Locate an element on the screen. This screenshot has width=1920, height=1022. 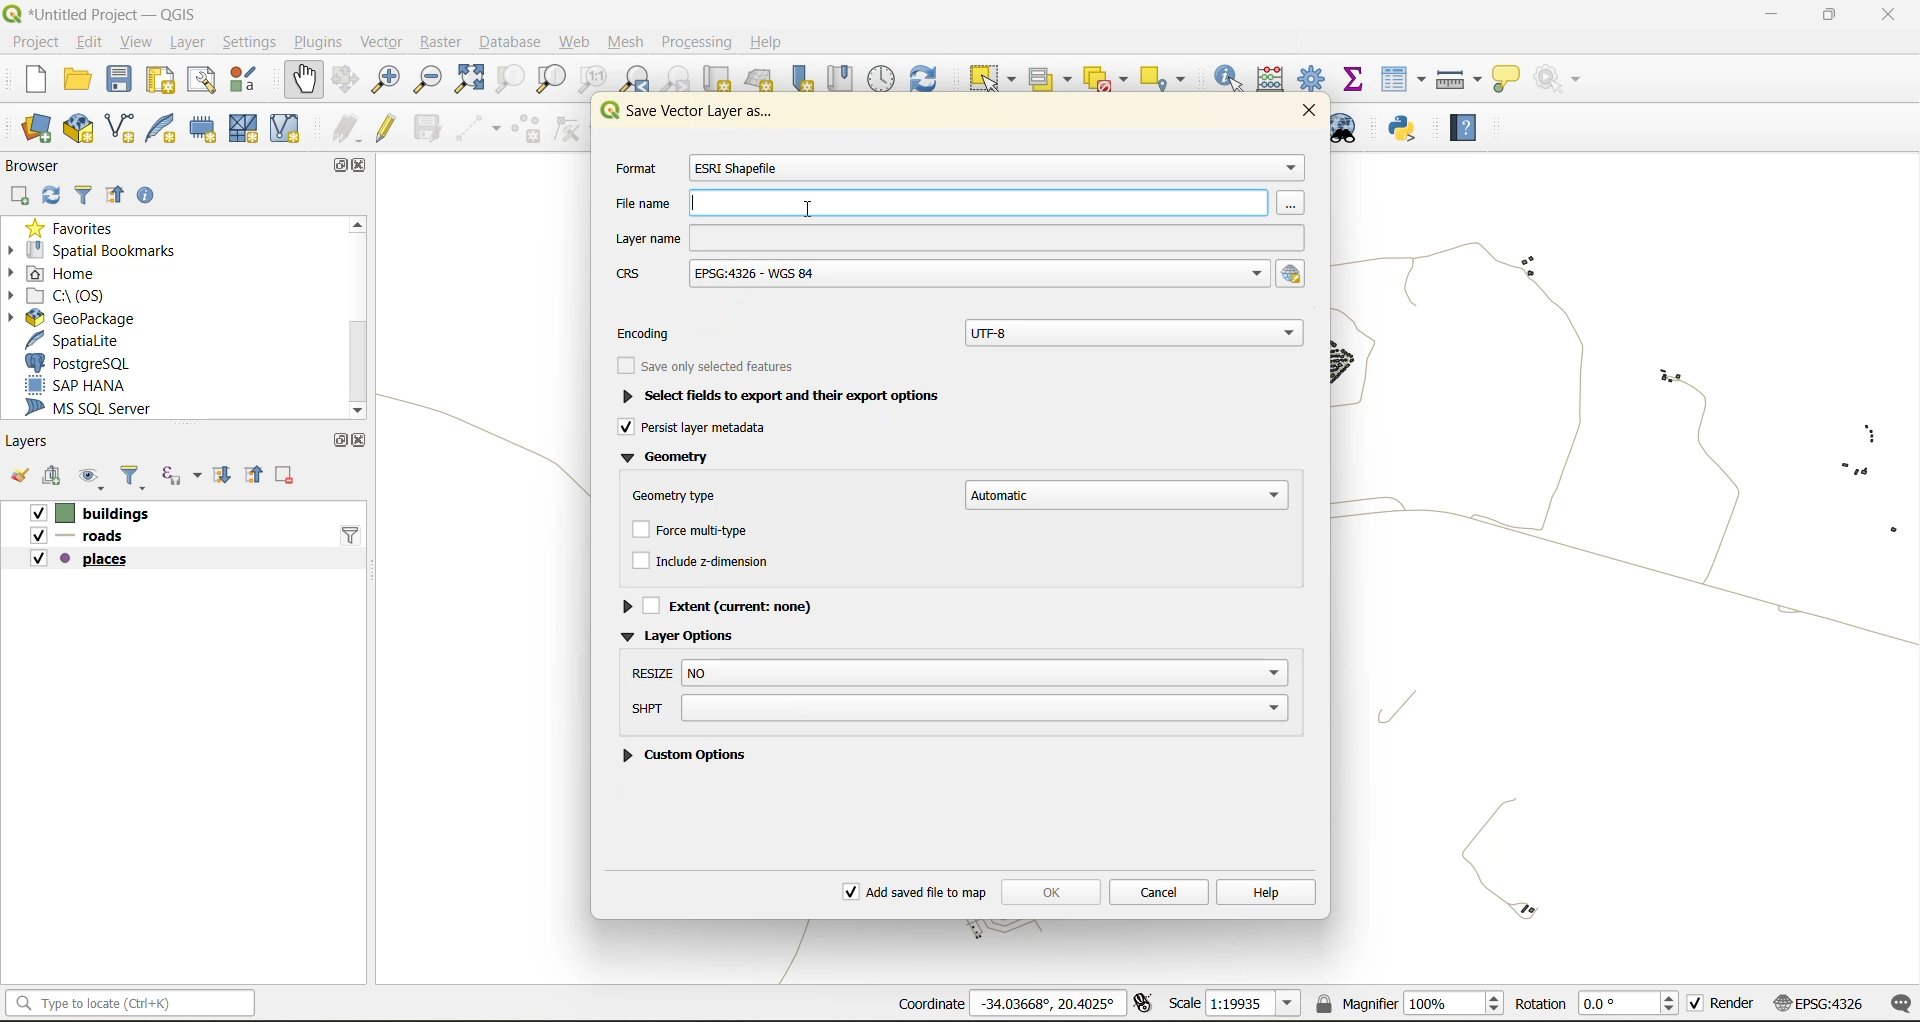
close is located at coordinates (360, 443).